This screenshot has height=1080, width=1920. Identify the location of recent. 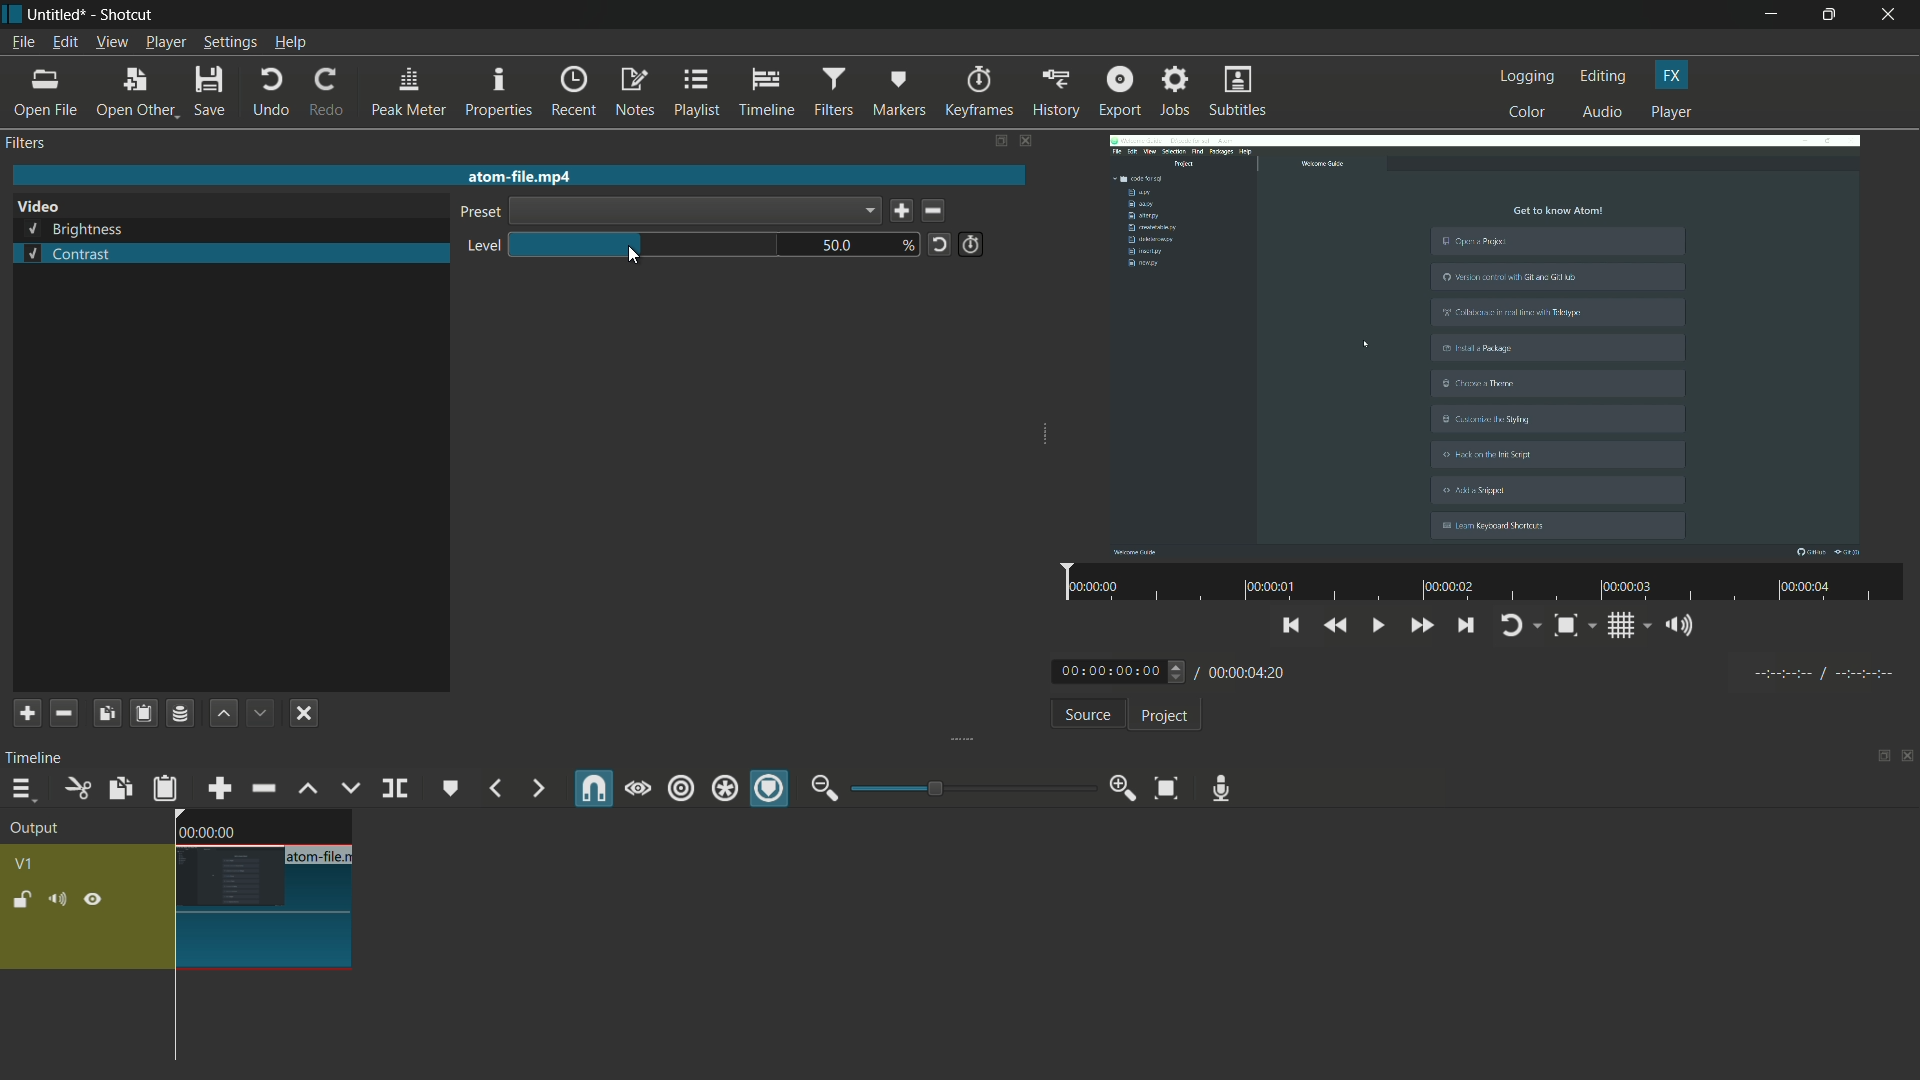
(576, 91).